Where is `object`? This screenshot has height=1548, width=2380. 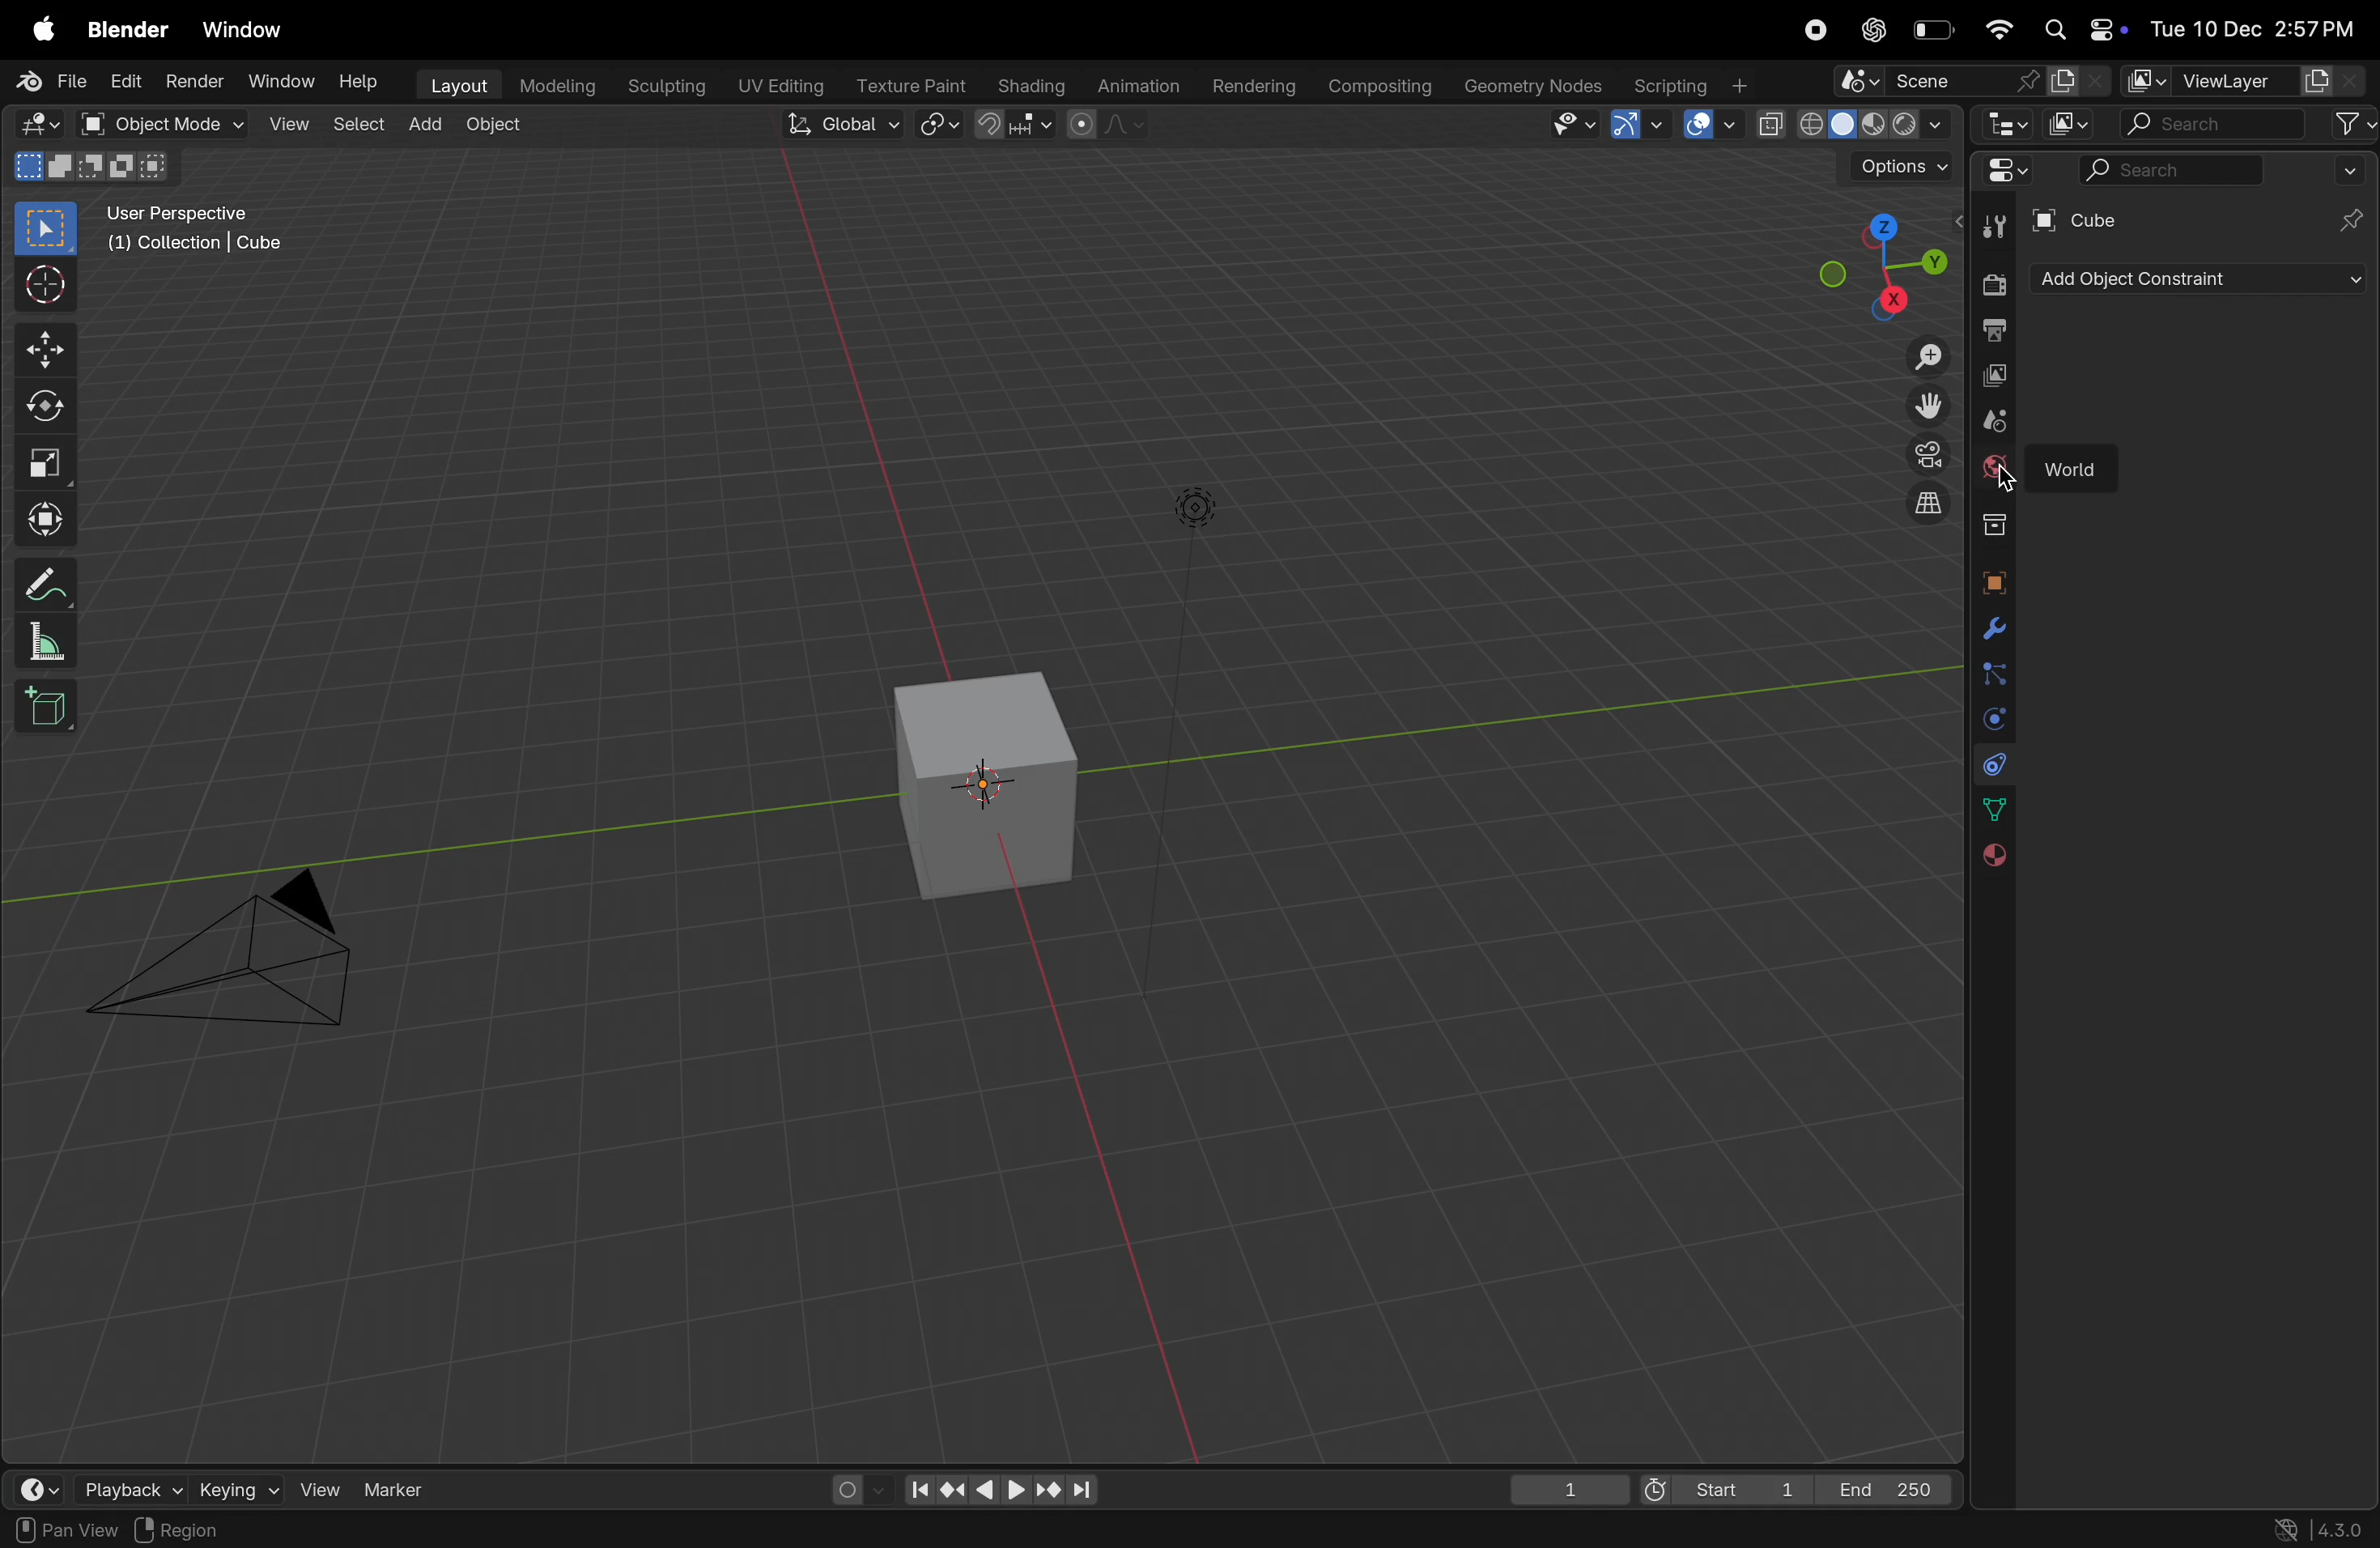
object is located at coordinates (1991, 578).